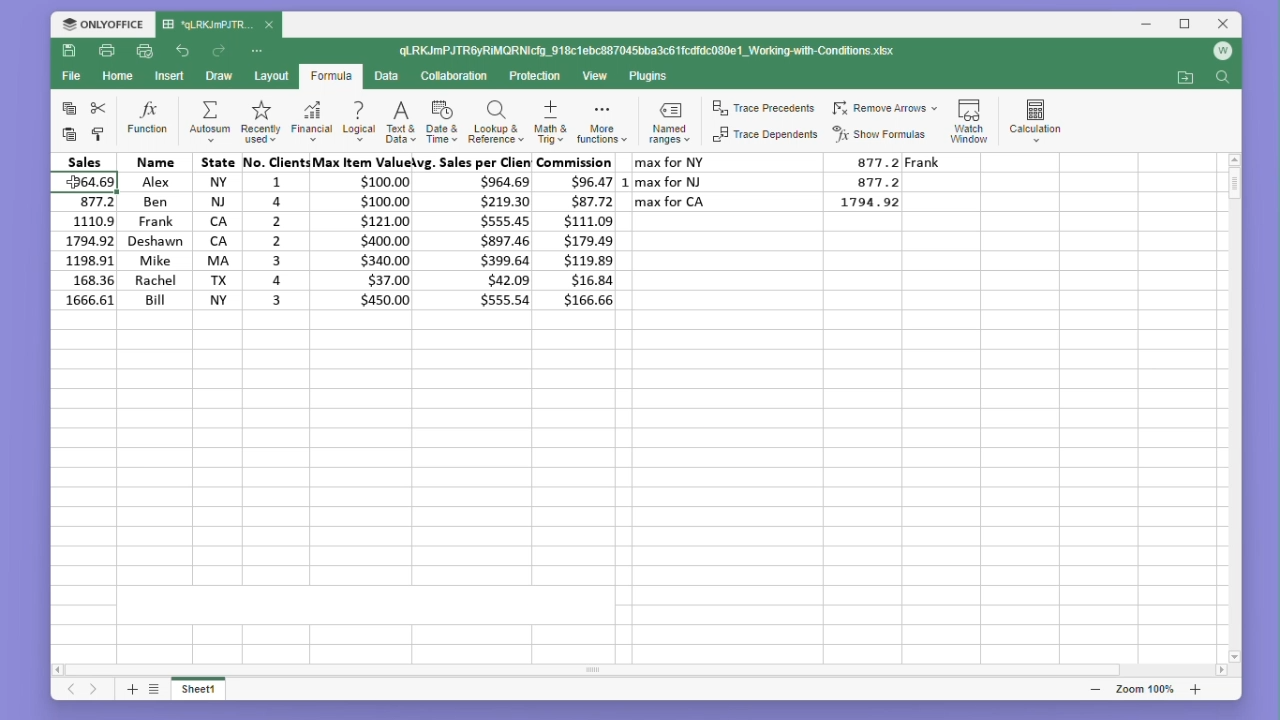 The height and width of the screenshot is (720, 1280). I want to click on View, so click(596, 76).